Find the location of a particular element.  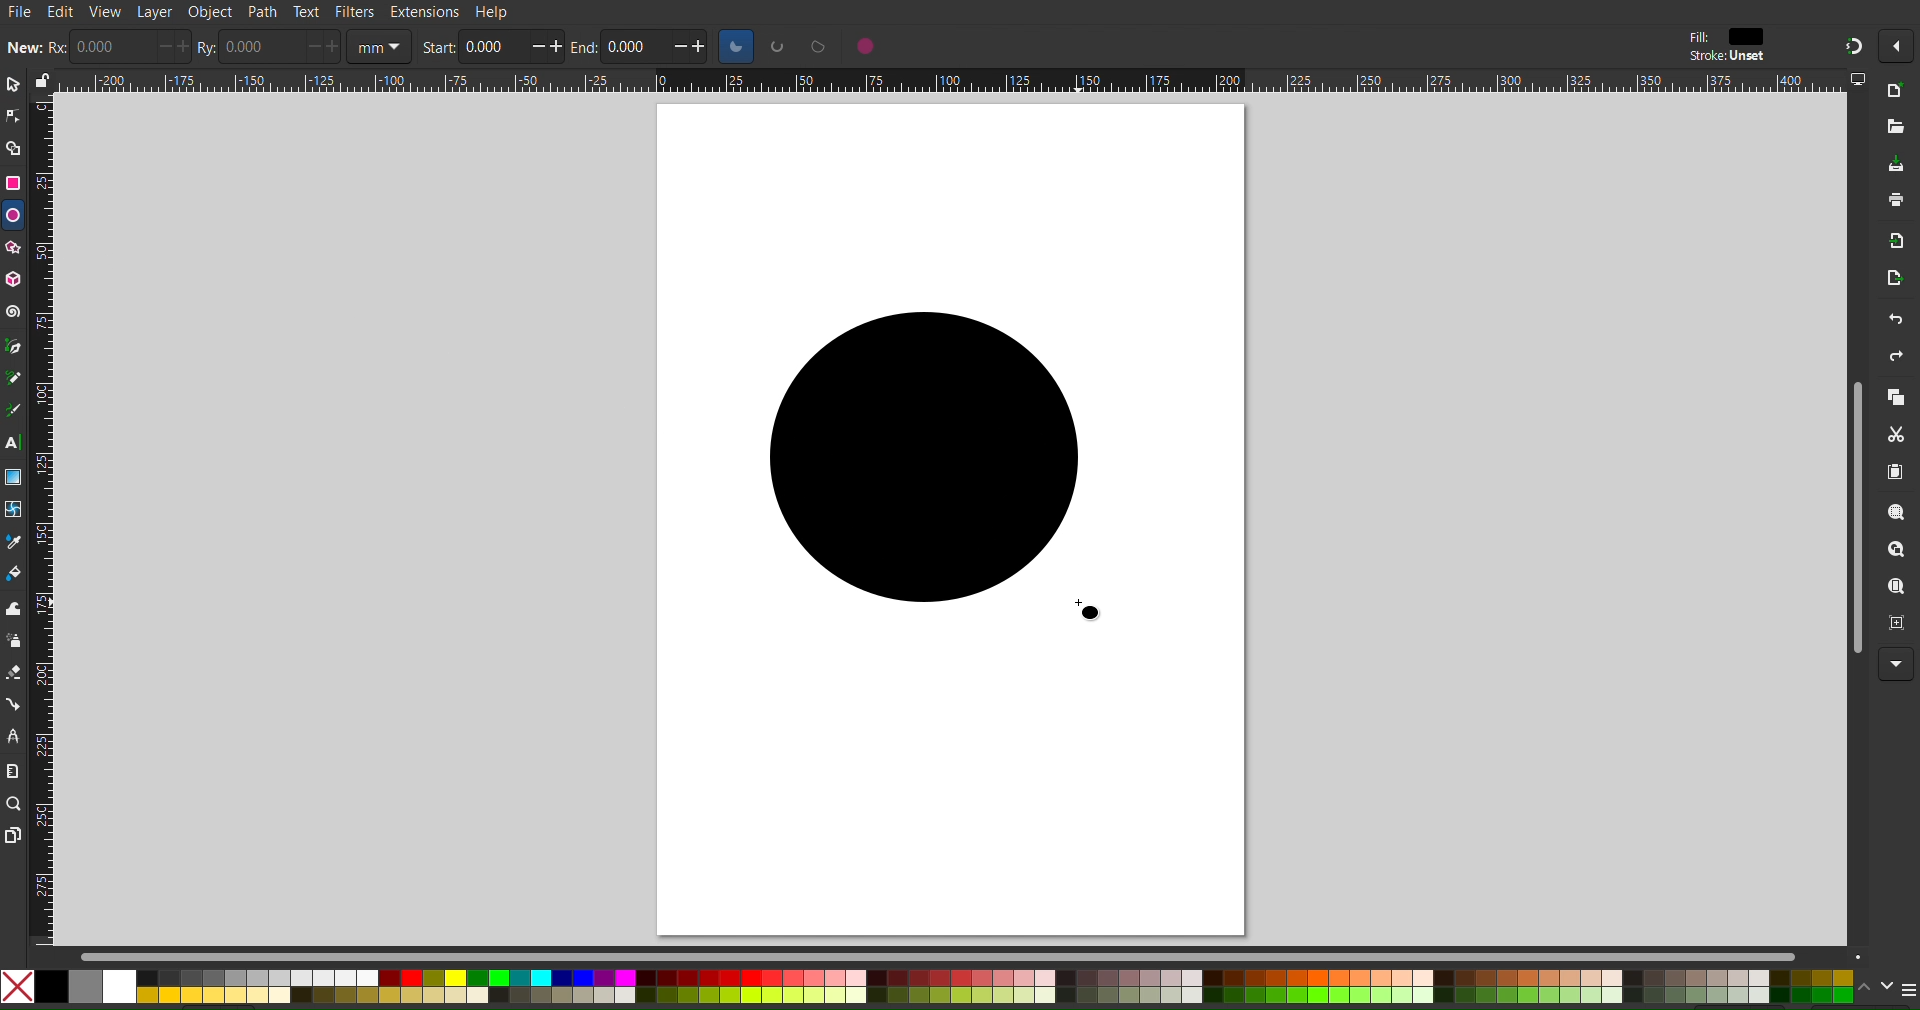

LPE Tool is located at coordinates (13, 736).